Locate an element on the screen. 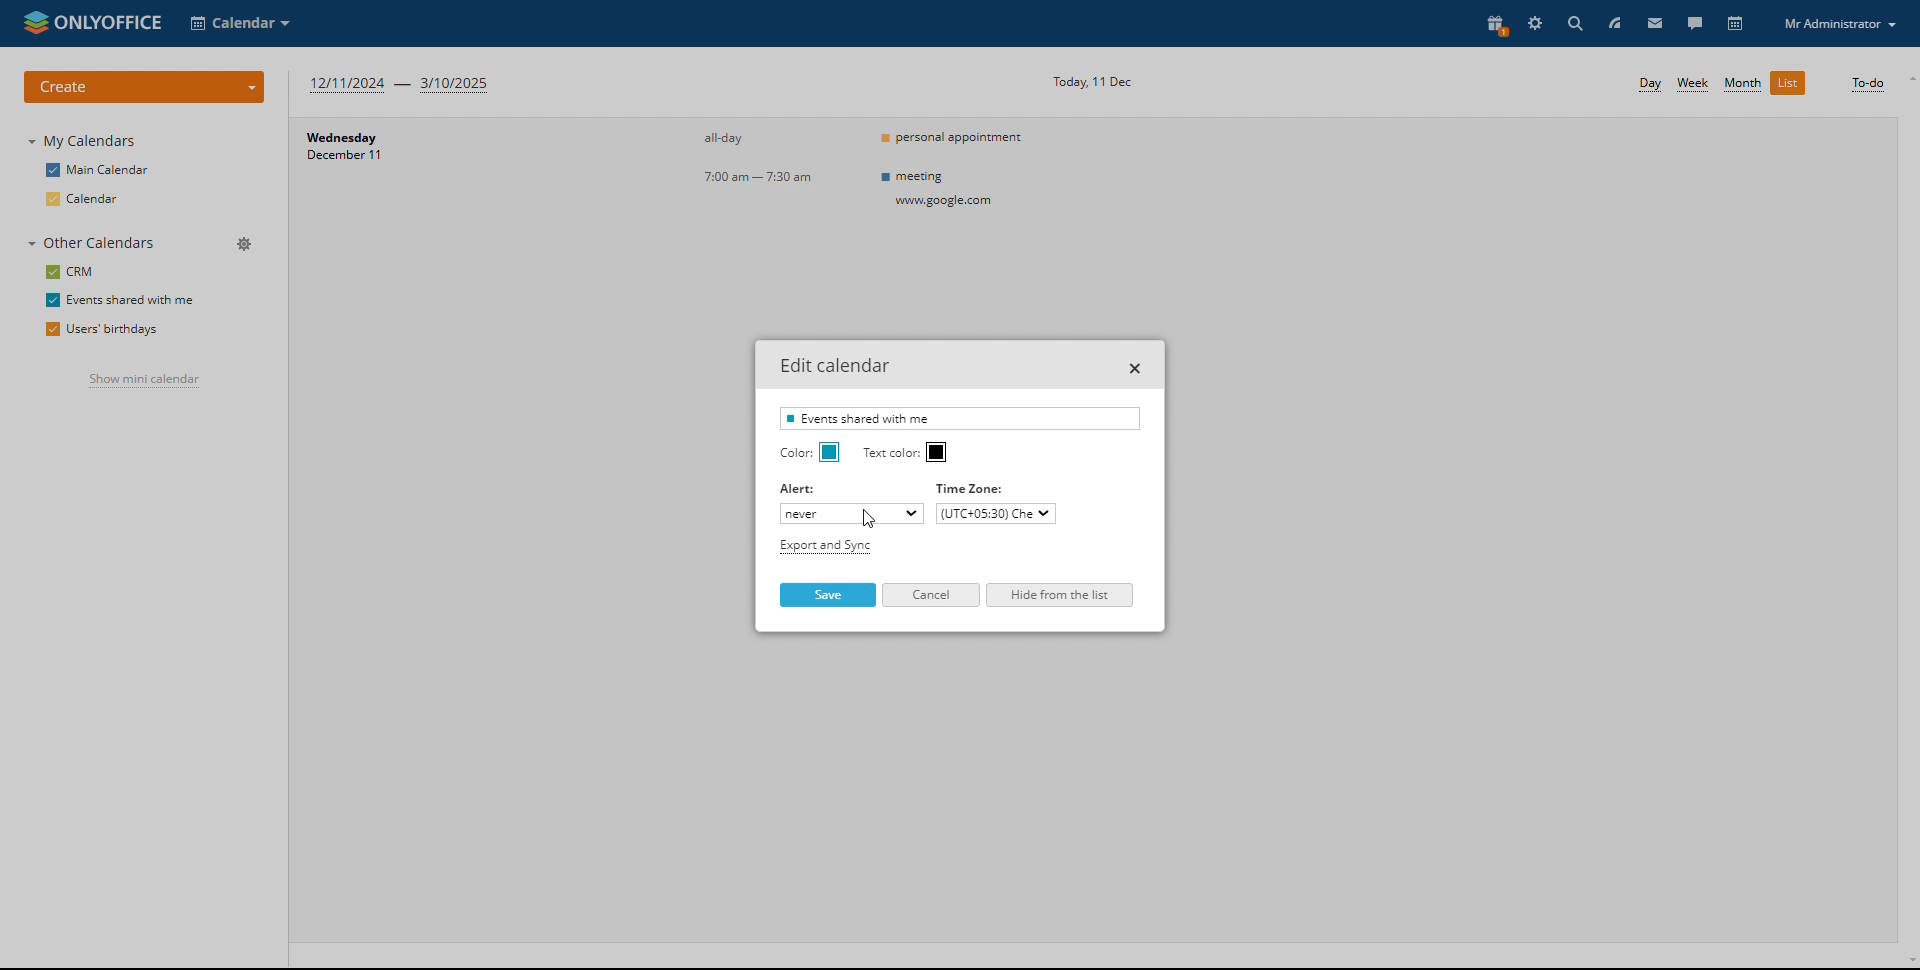 The height and width of the screenshot is (970, 1920). calednar name is located at coordinates (960, 418).